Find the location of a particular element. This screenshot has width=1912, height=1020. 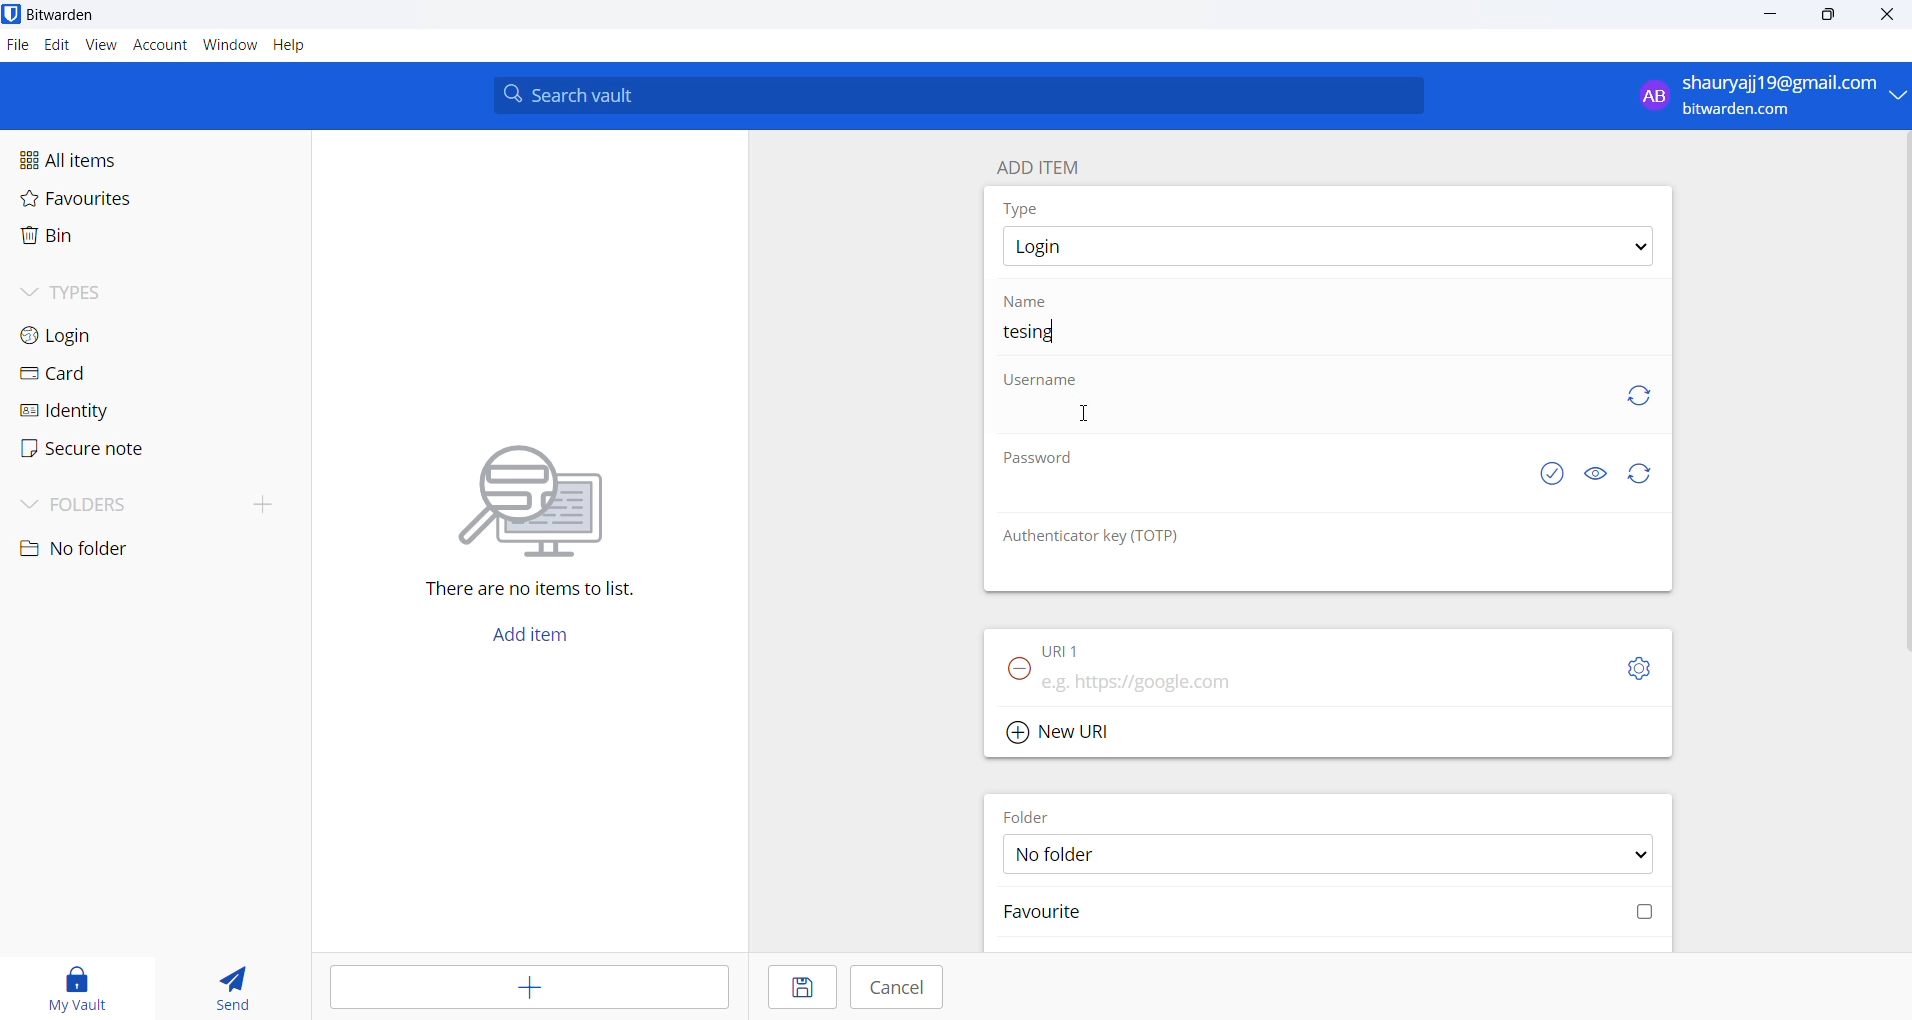

URL input box is located at coordinates (1322, 676).